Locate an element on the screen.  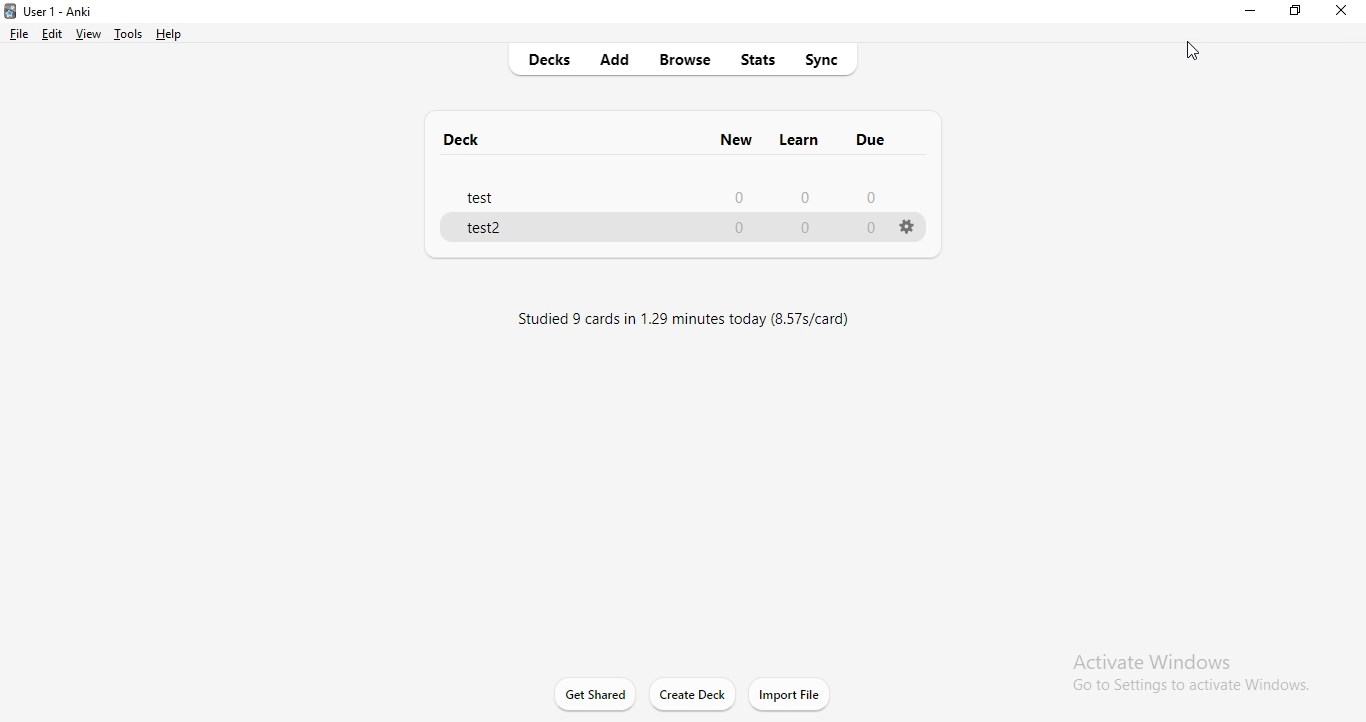
test is located at coordinates (484, 199).